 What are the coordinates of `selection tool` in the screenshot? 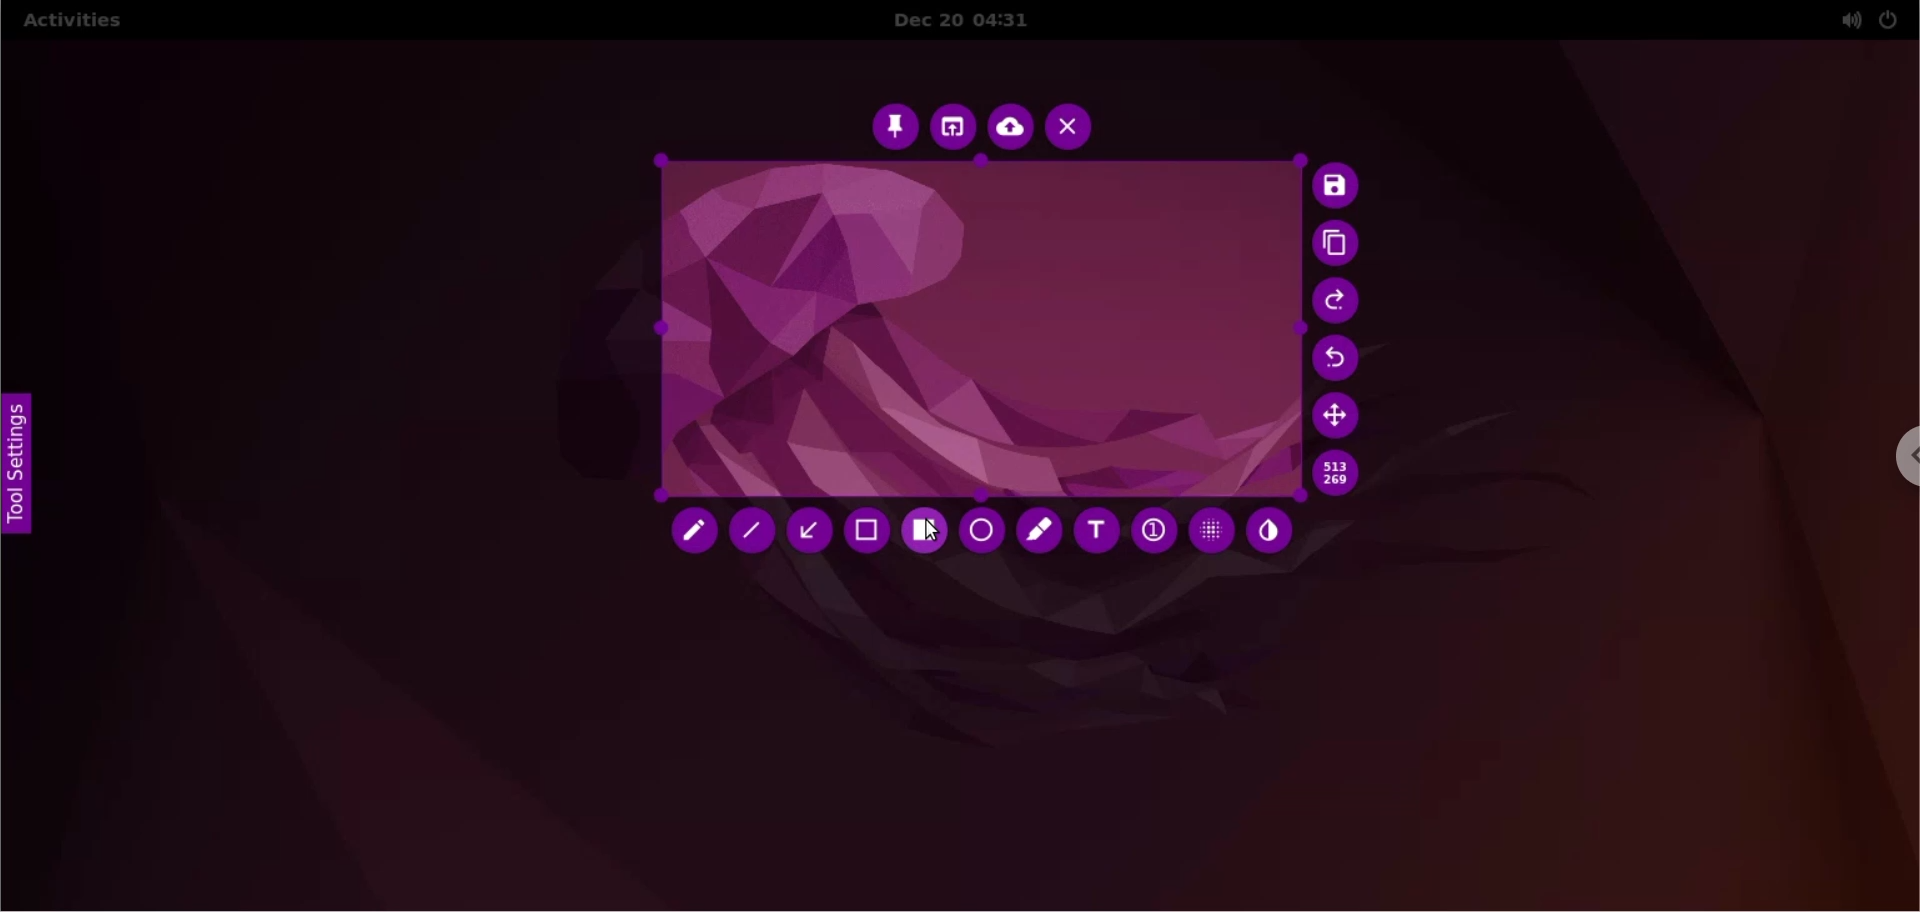 It's located at (866, 534).